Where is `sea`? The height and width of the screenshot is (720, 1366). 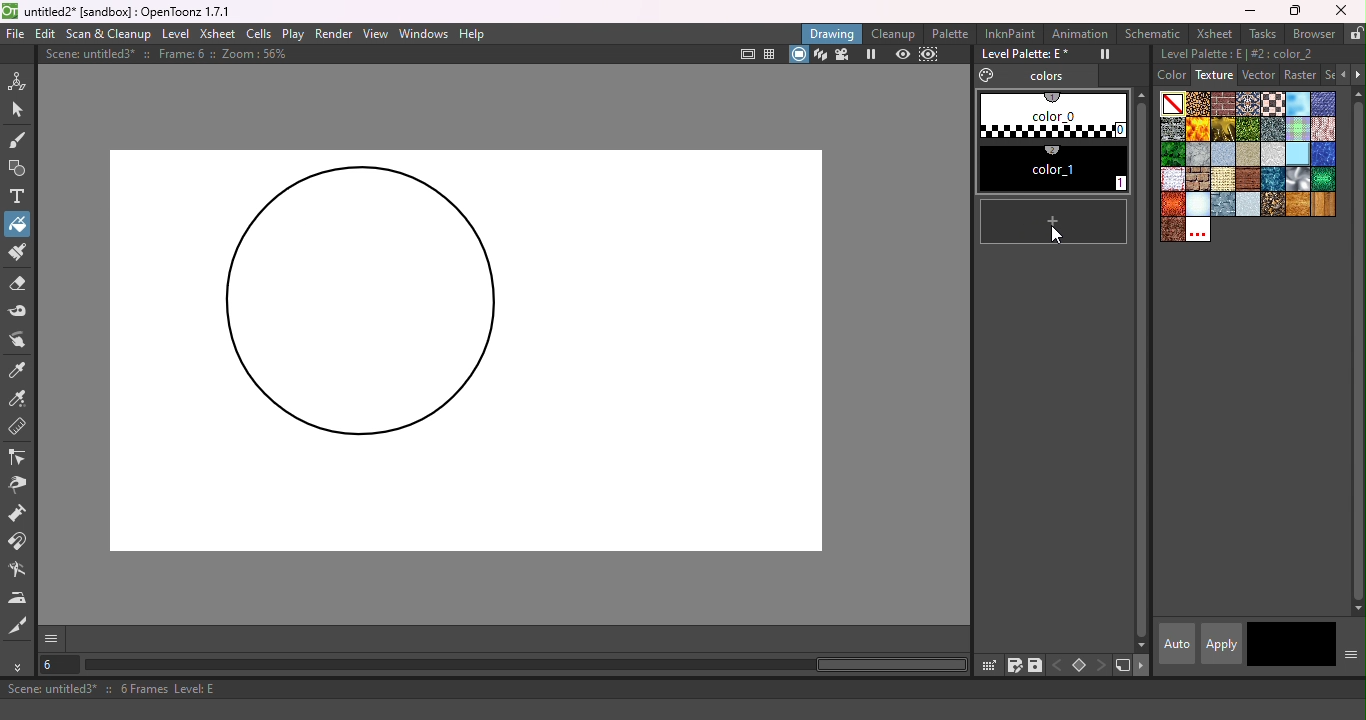
sea is located at coordinates (1273, 179).